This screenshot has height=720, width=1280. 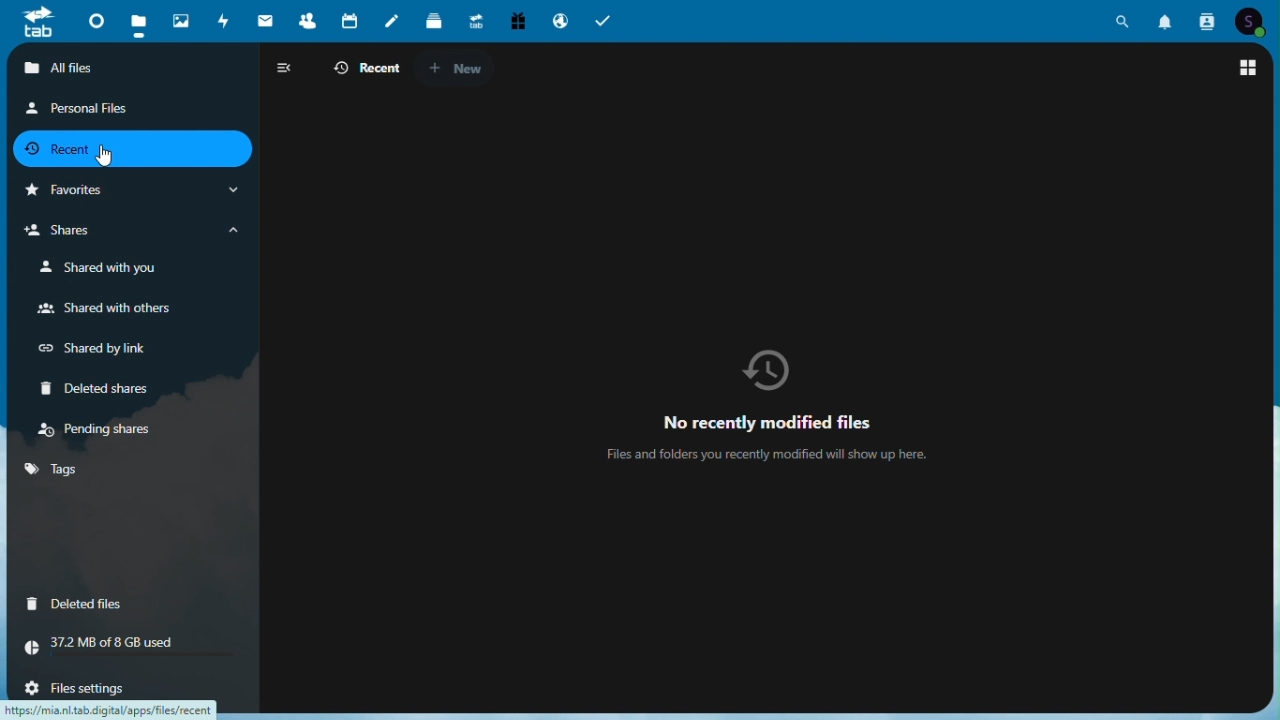 I want to click on Photos, so click(x=181, y=20).